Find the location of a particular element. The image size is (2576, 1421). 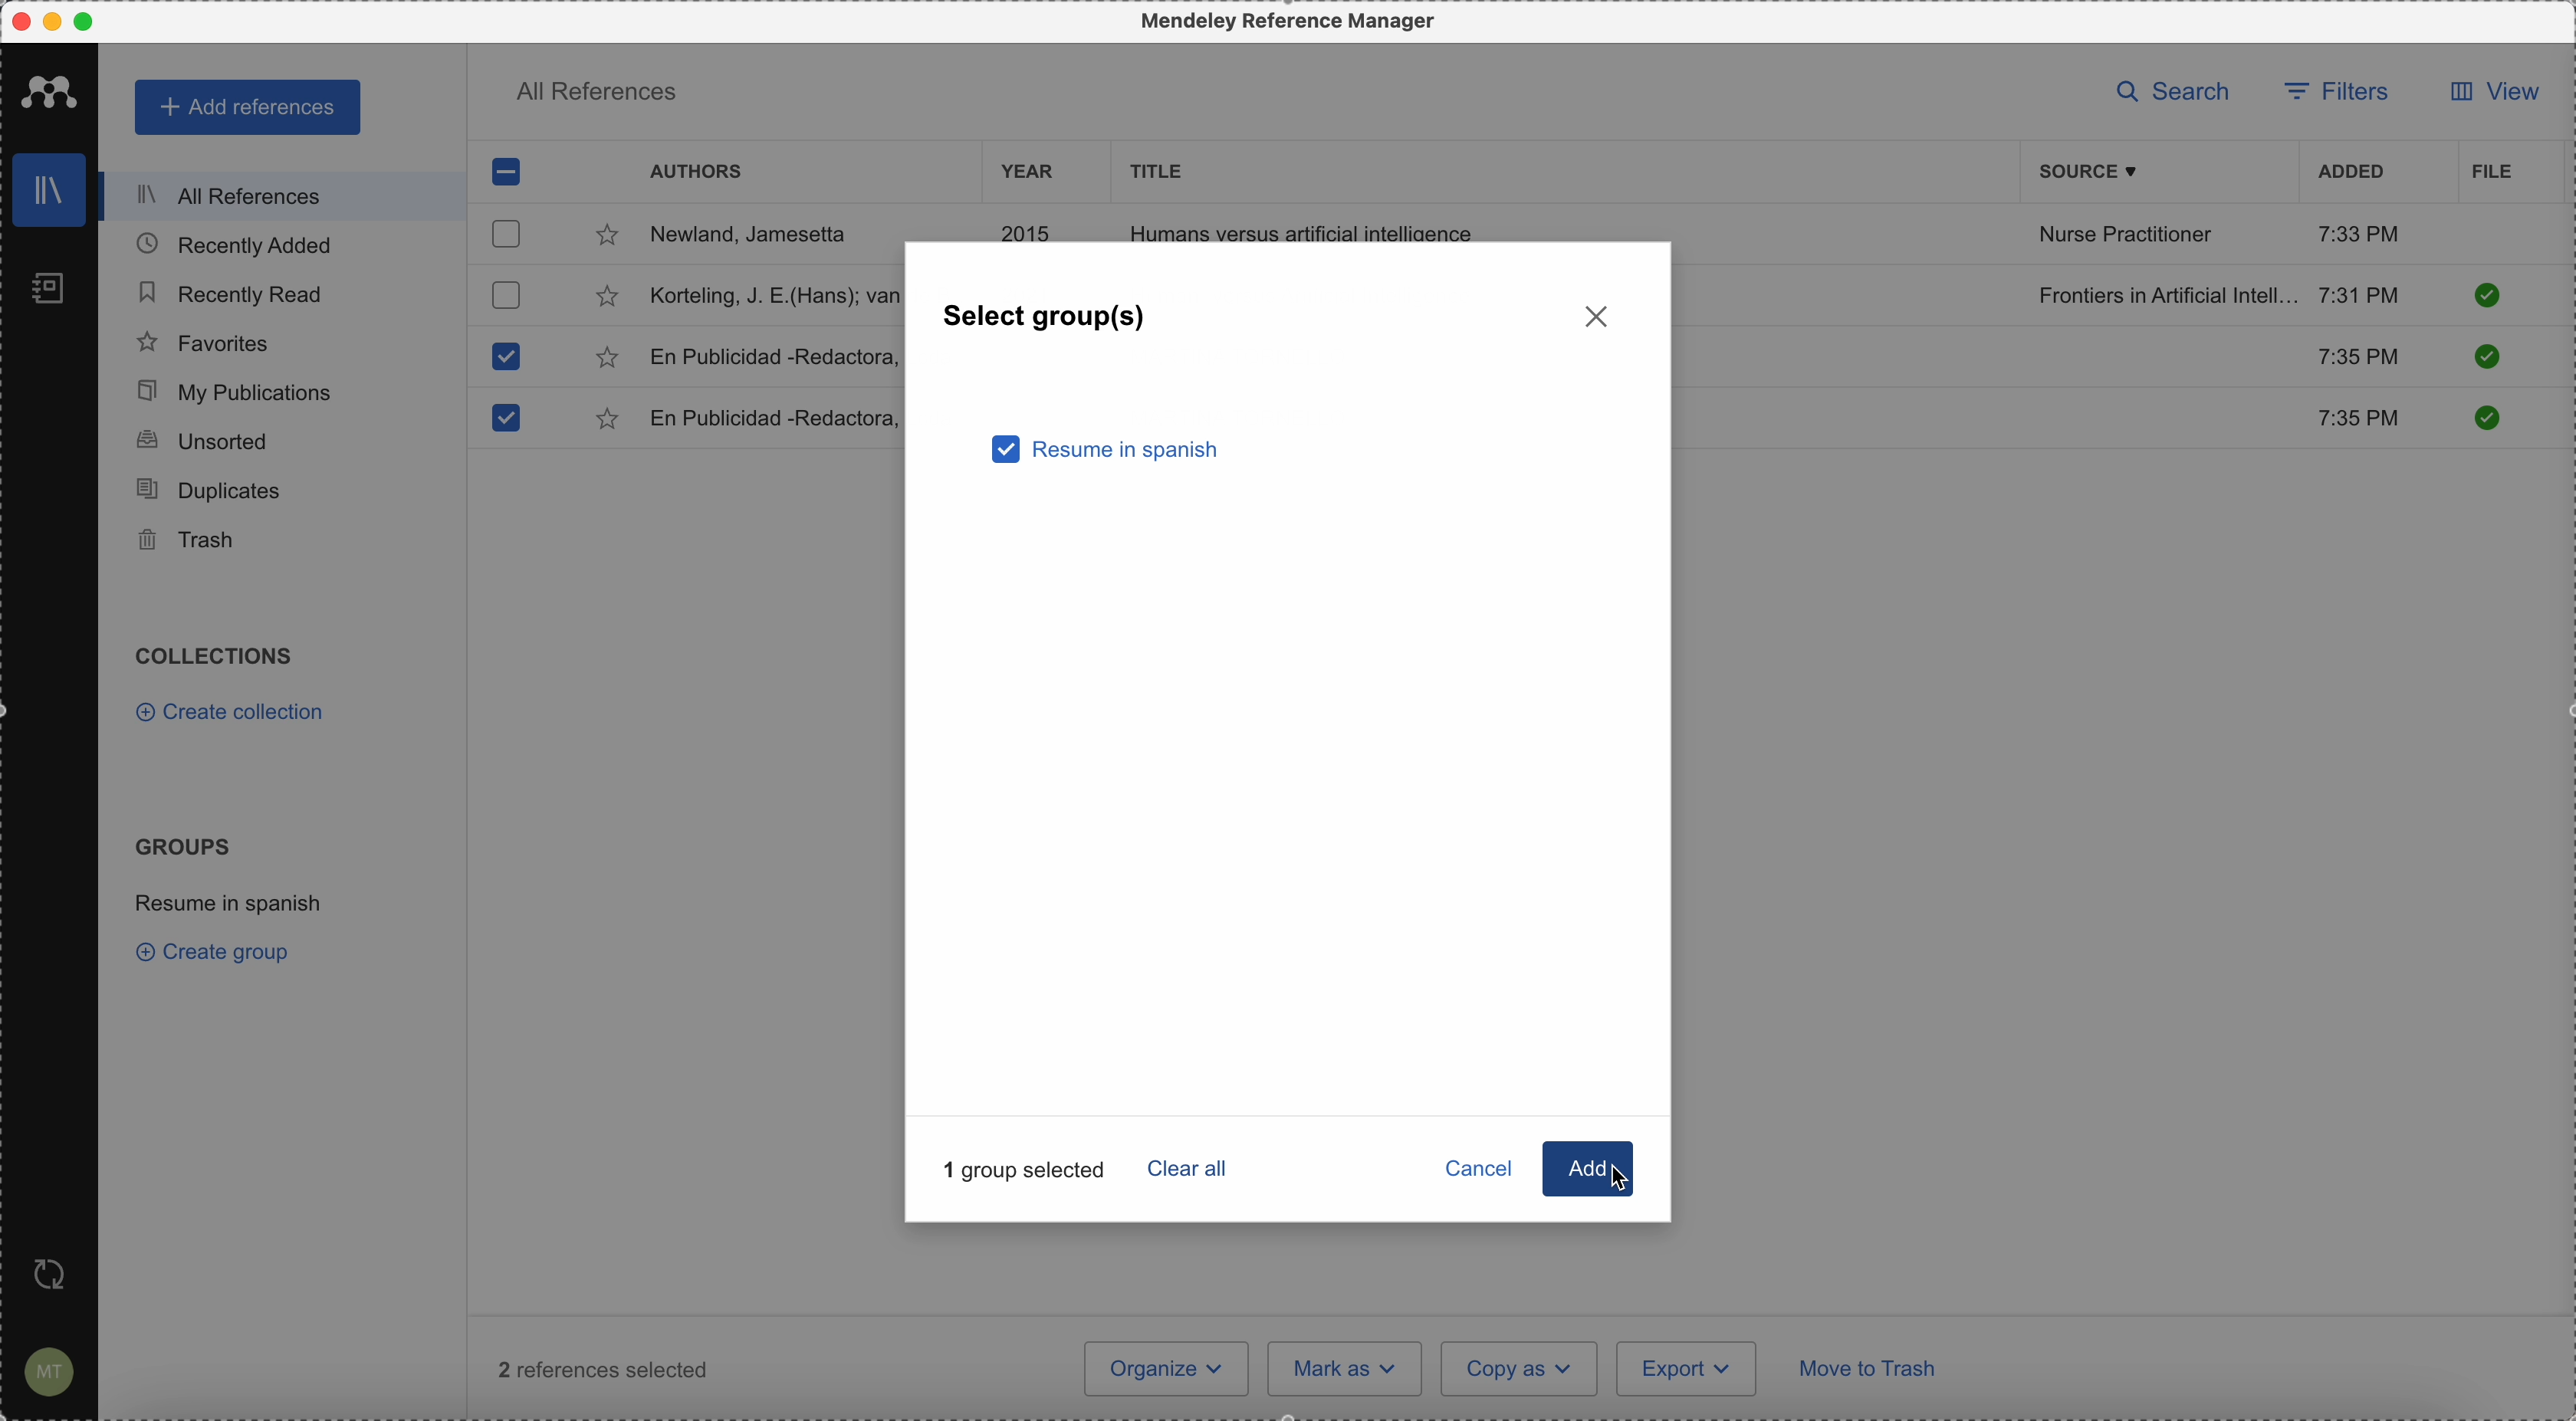

last sync is located at coordinates (45, 1276).